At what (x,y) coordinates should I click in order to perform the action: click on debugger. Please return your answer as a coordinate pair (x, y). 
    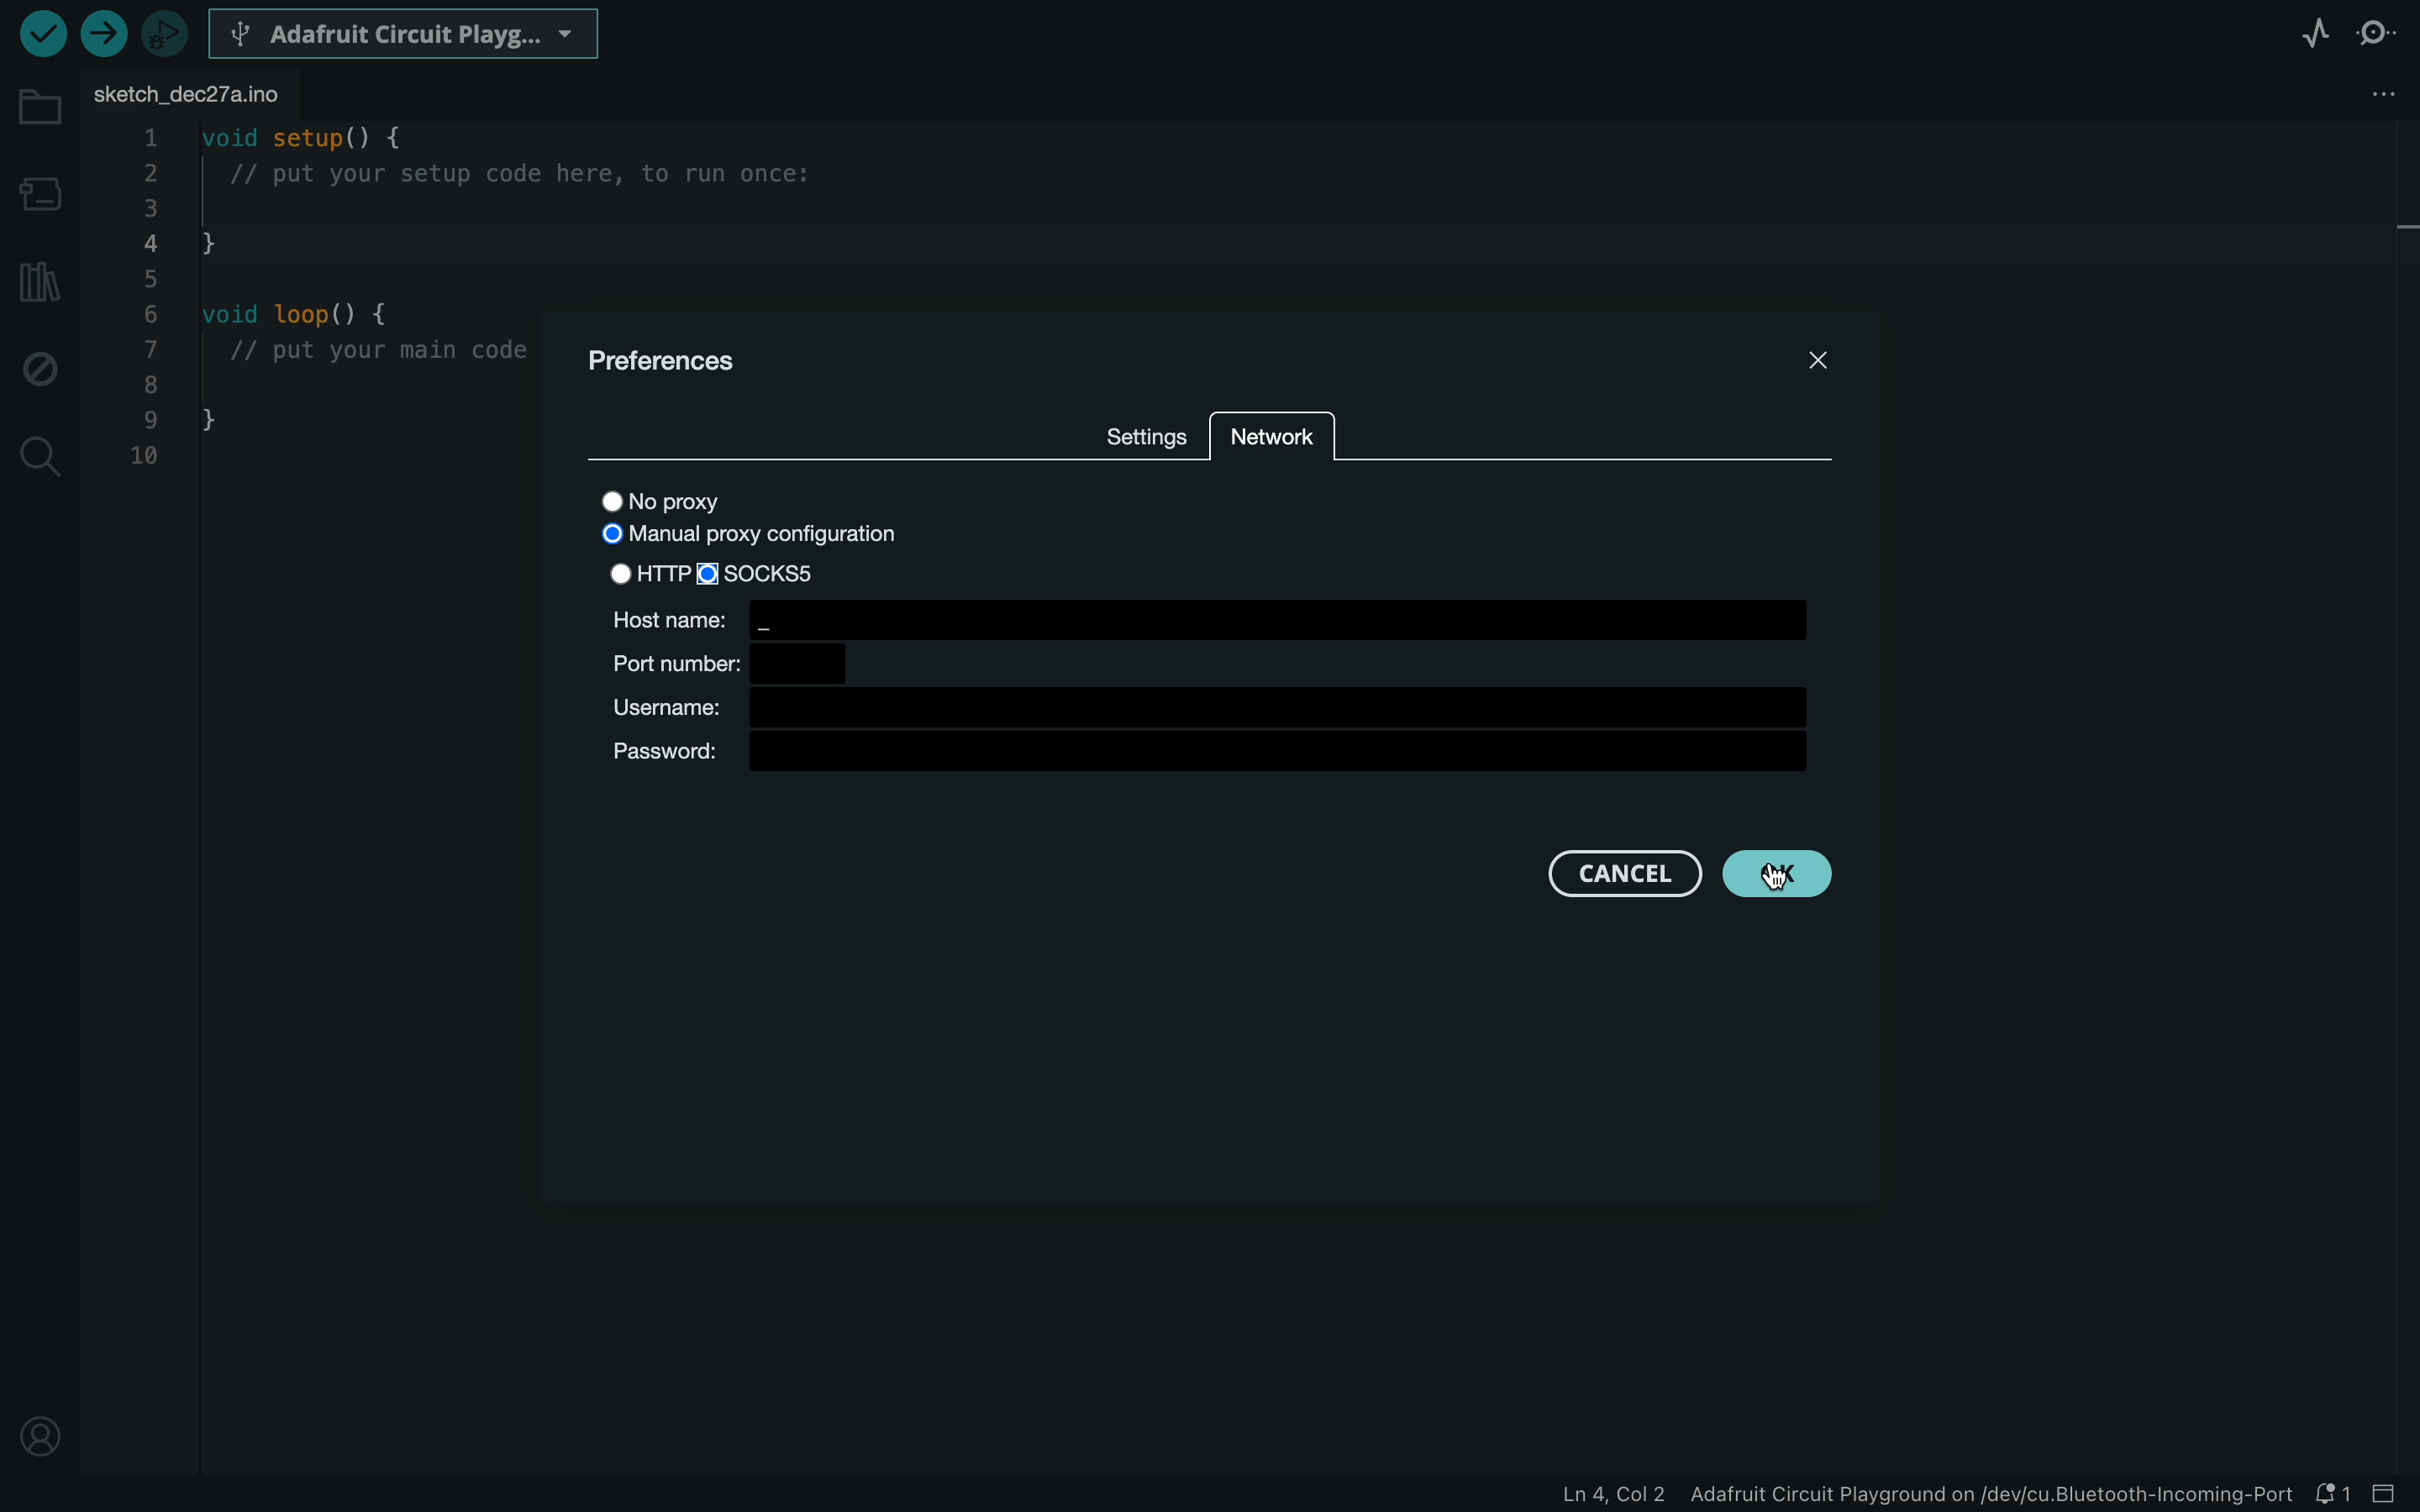
    Looking at the image, I should click on (168, 33).